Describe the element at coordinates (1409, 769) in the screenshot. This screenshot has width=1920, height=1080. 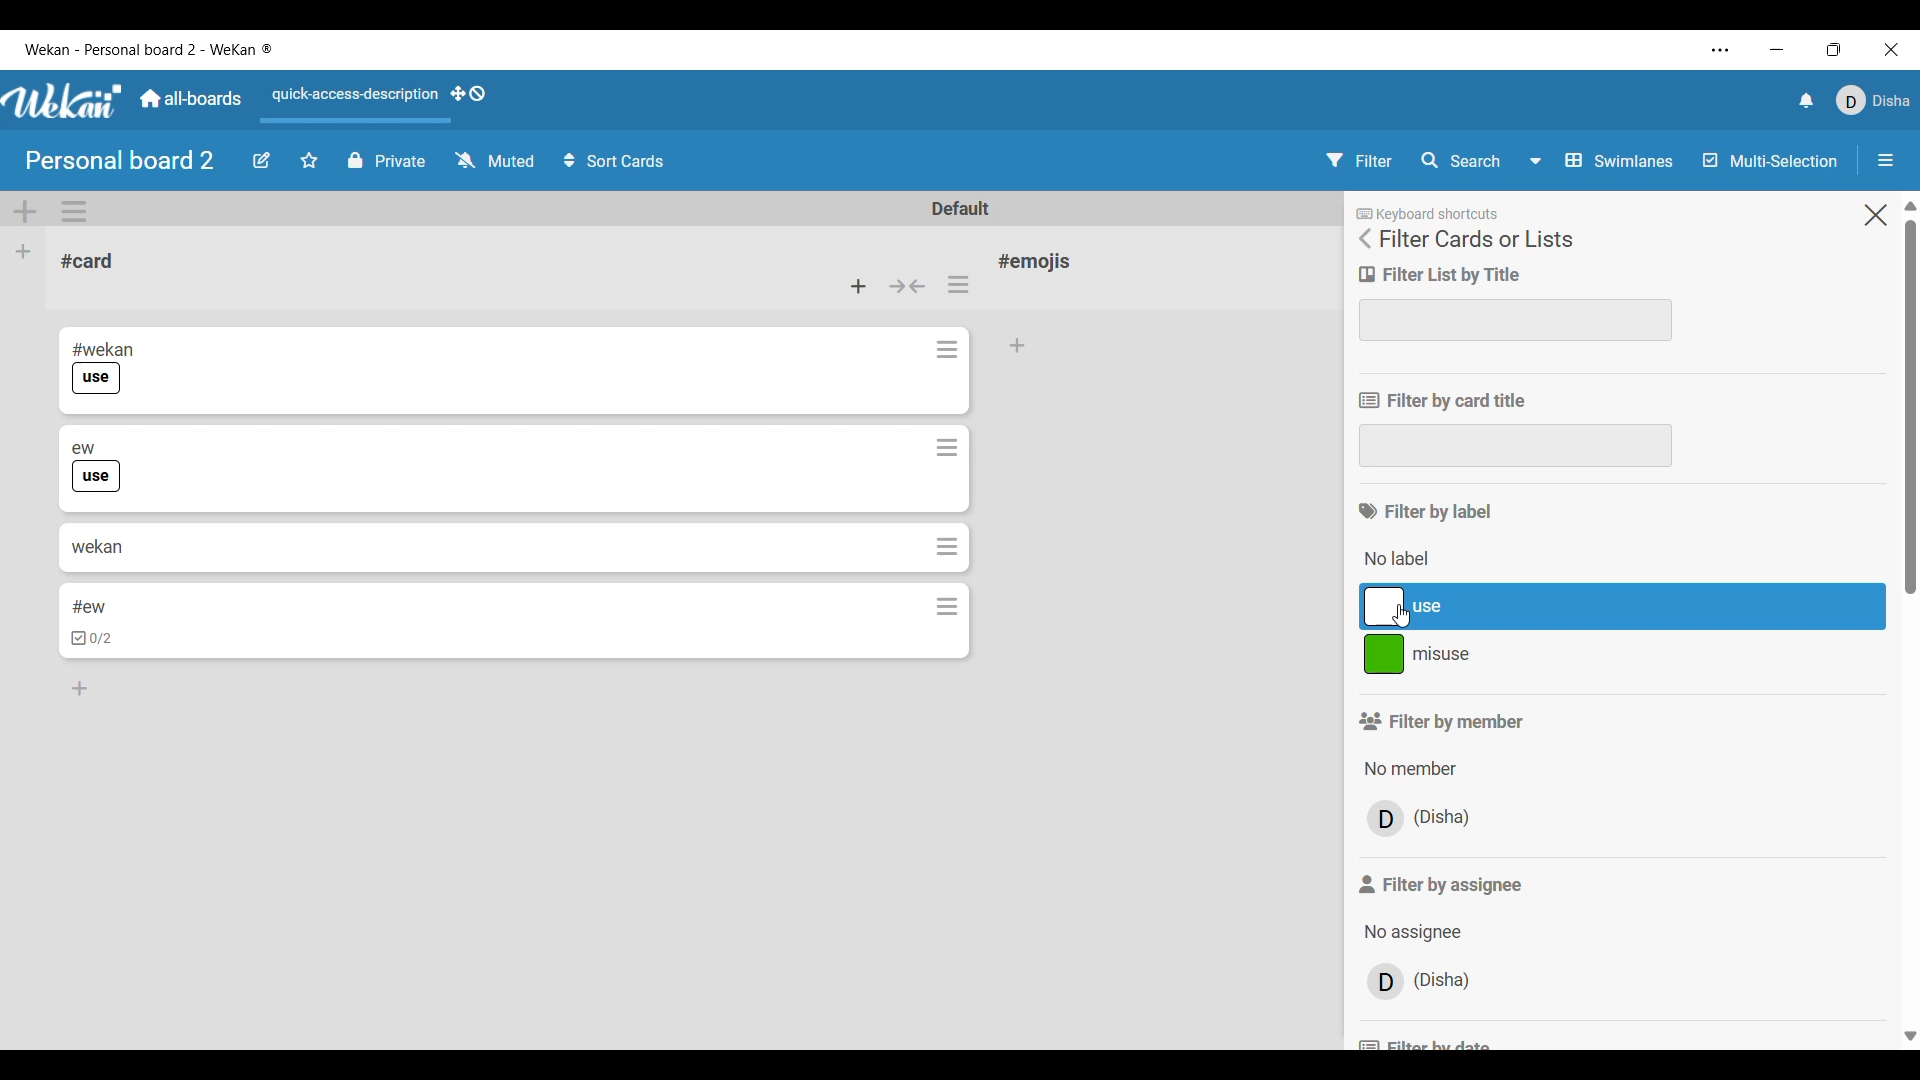
I see `Options under filter by member` at that location.